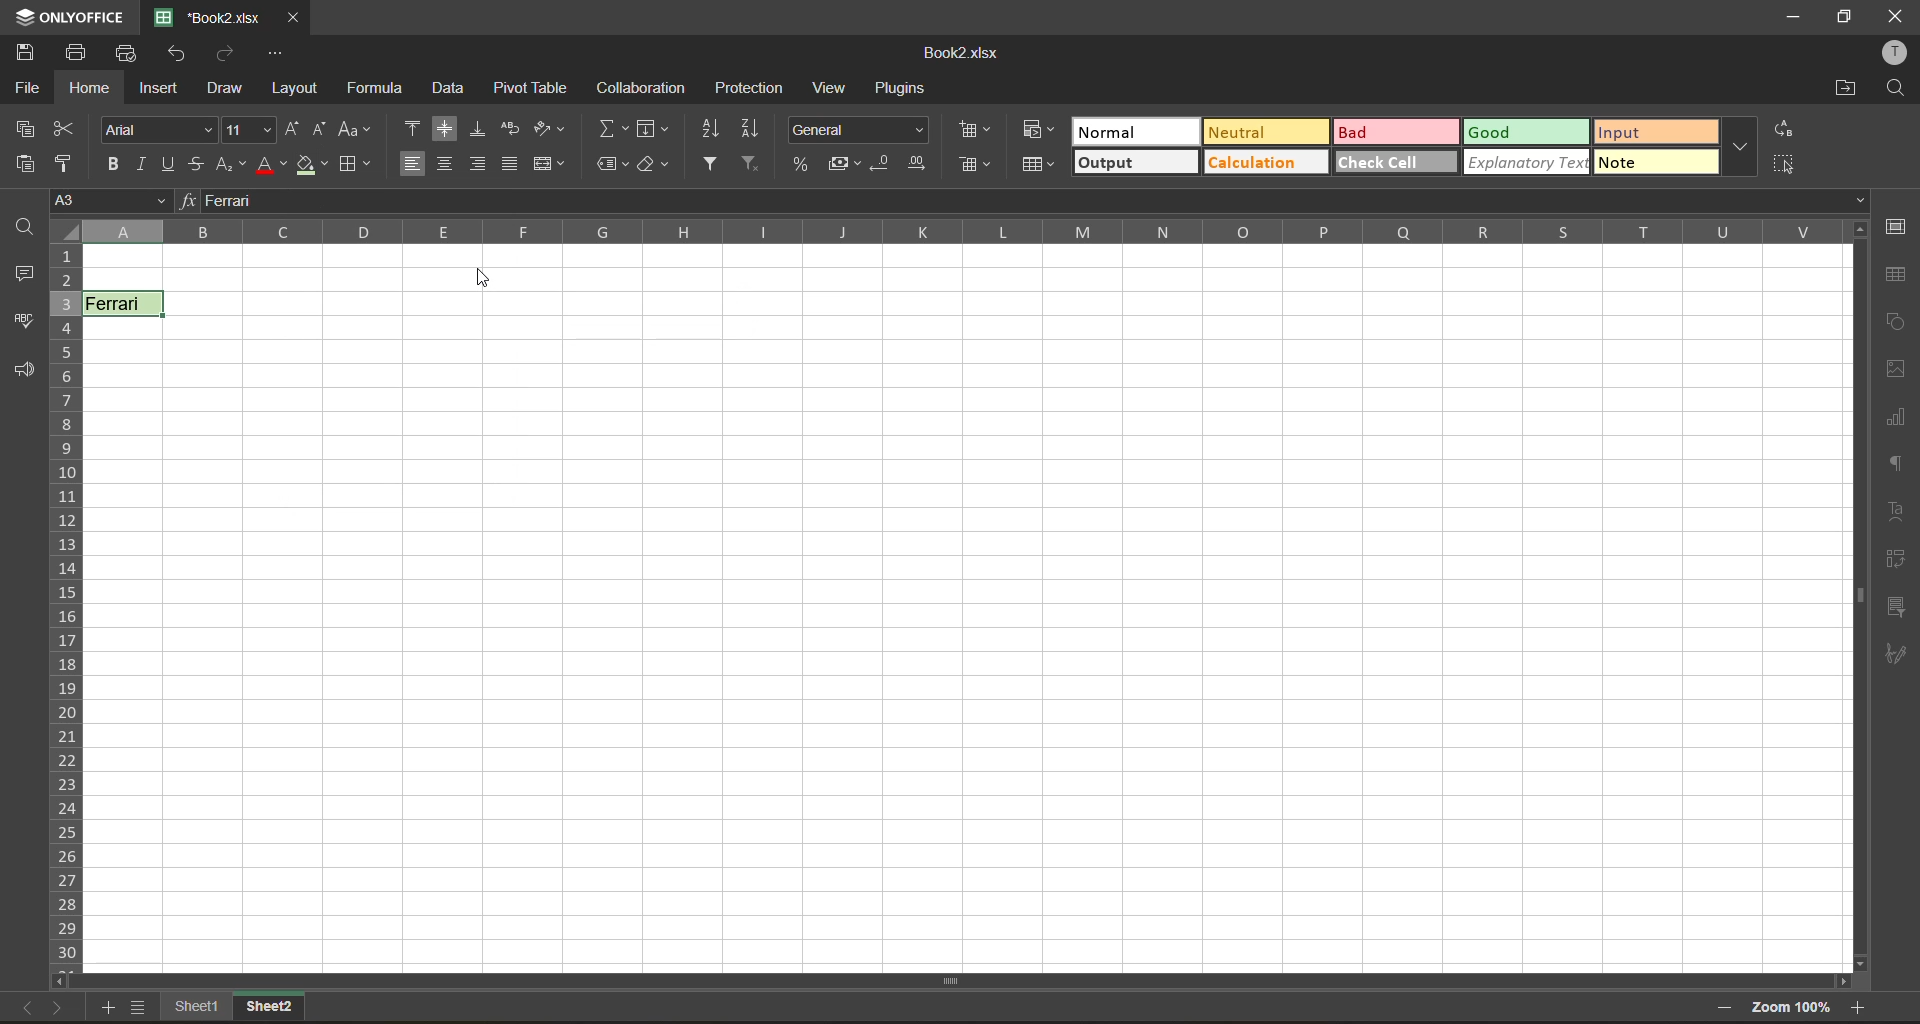 This screenshot has height=1024, width=1920. Describe the element at coordinates (950, 231) in the screenshot. I see `column names` at that location.